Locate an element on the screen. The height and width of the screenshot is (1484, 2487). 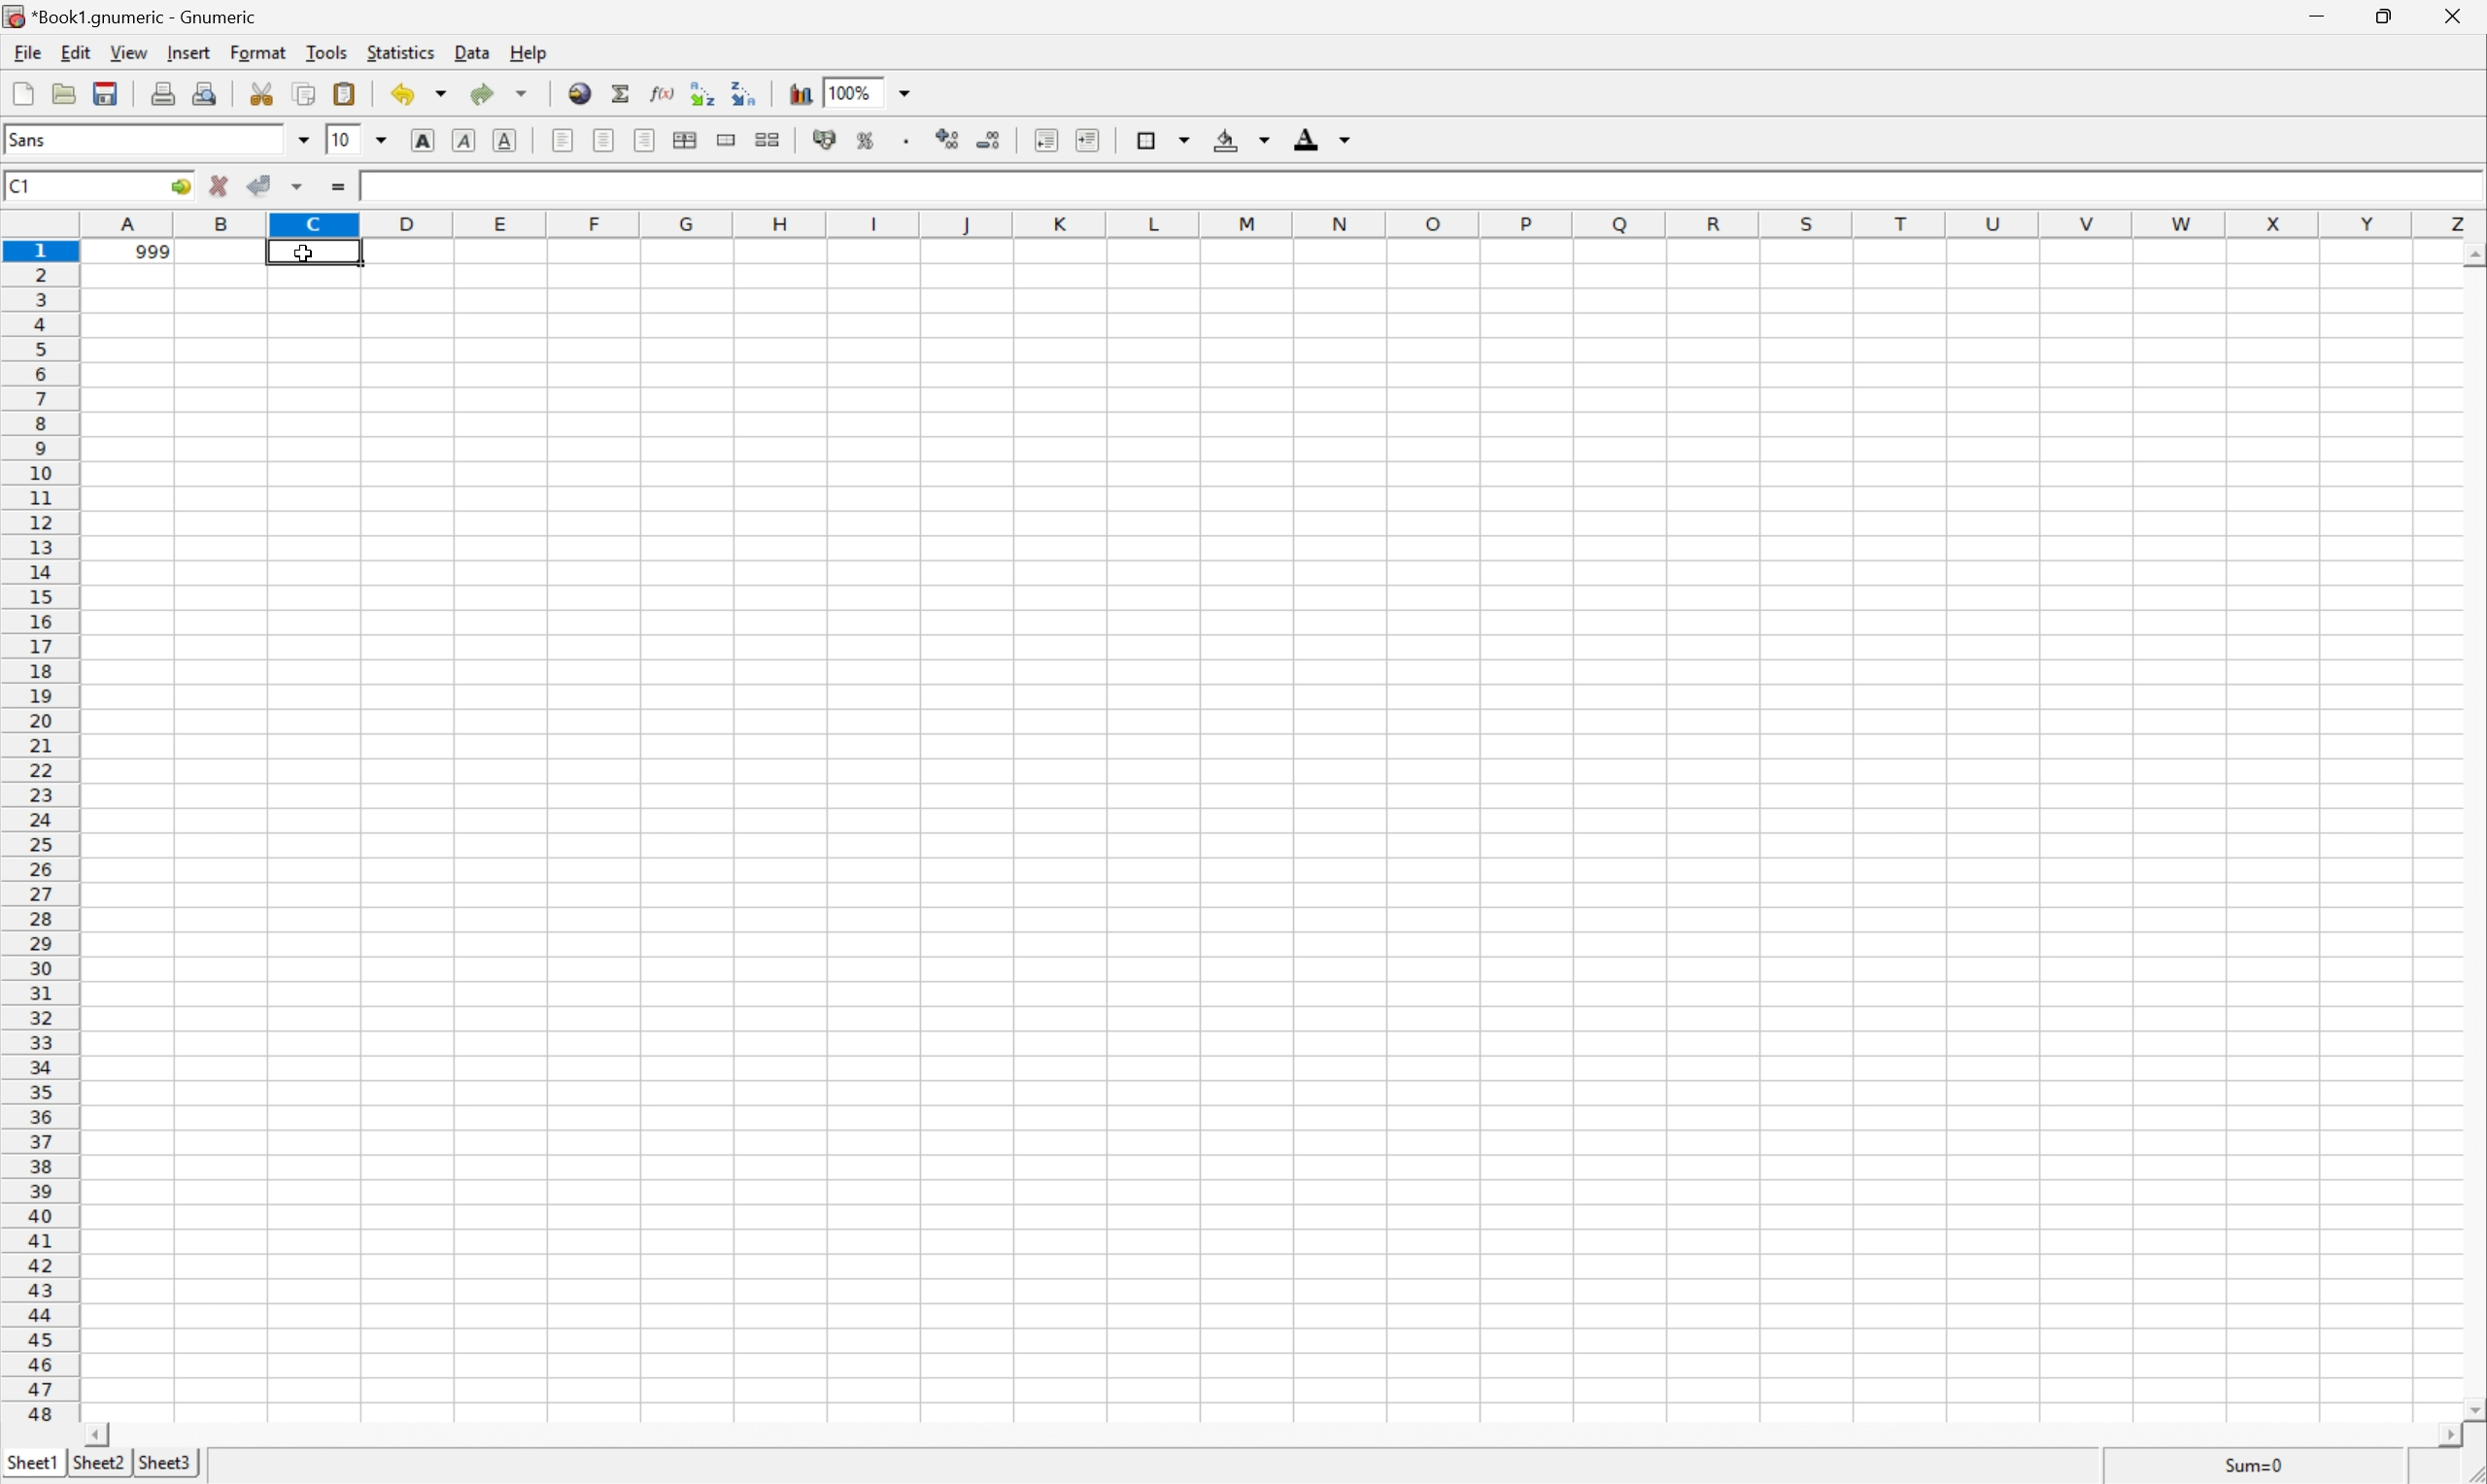
Formula bar is located at coordinates (1410, 187).